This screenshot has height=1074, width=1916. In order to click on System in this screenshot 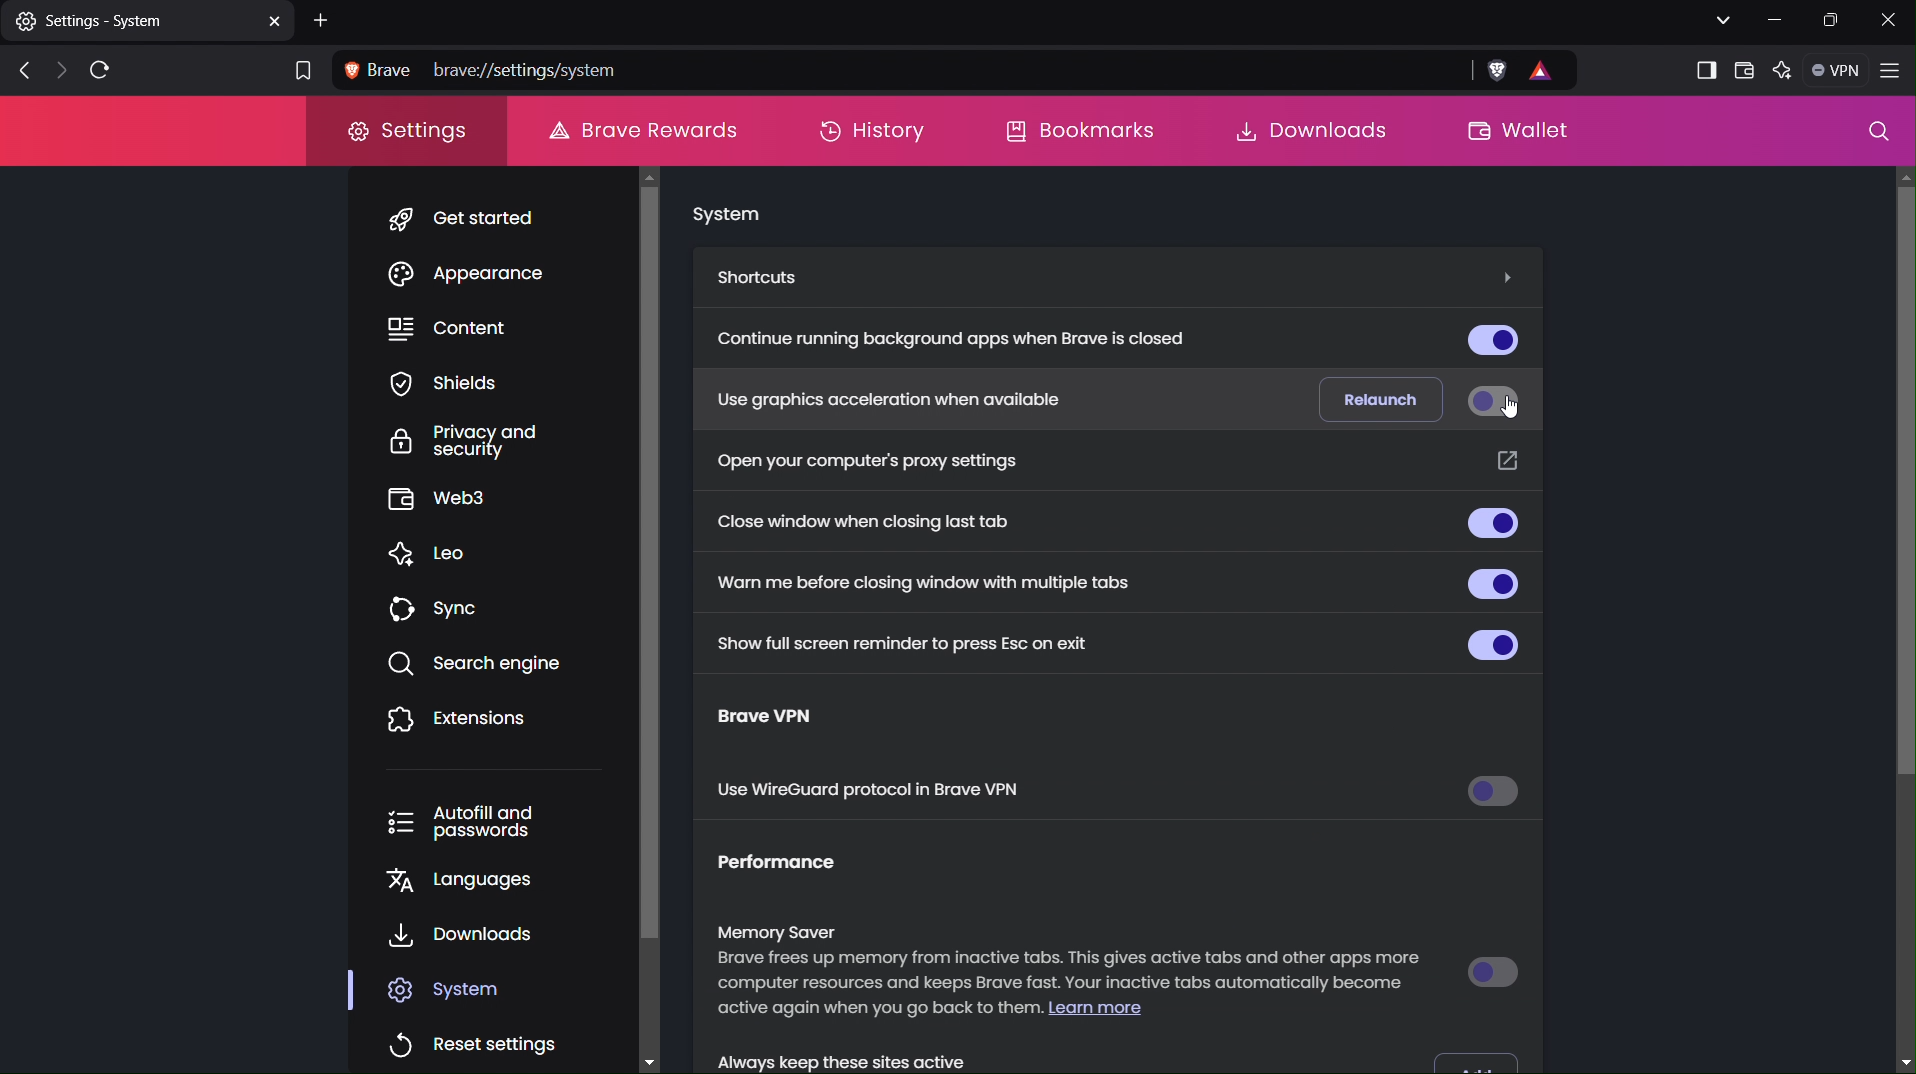, I will do `click(458, 989)`.